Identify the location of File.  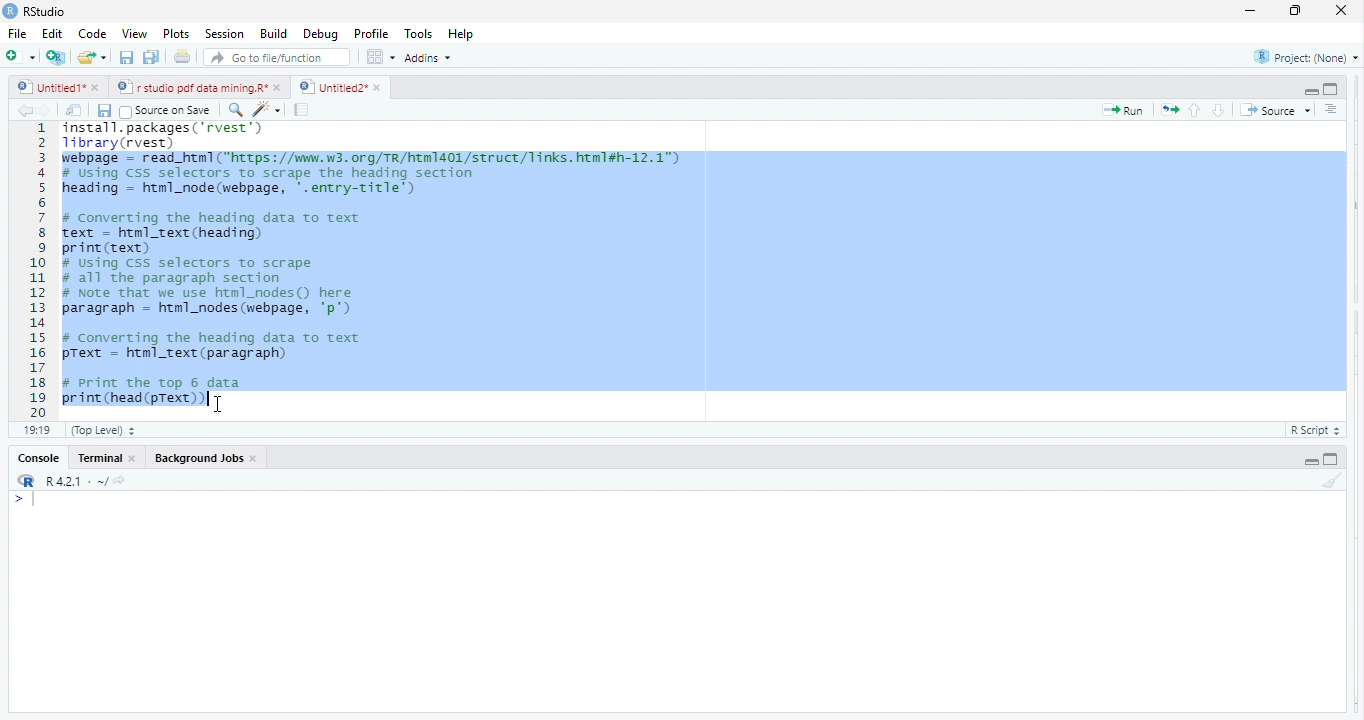
(17, 34).